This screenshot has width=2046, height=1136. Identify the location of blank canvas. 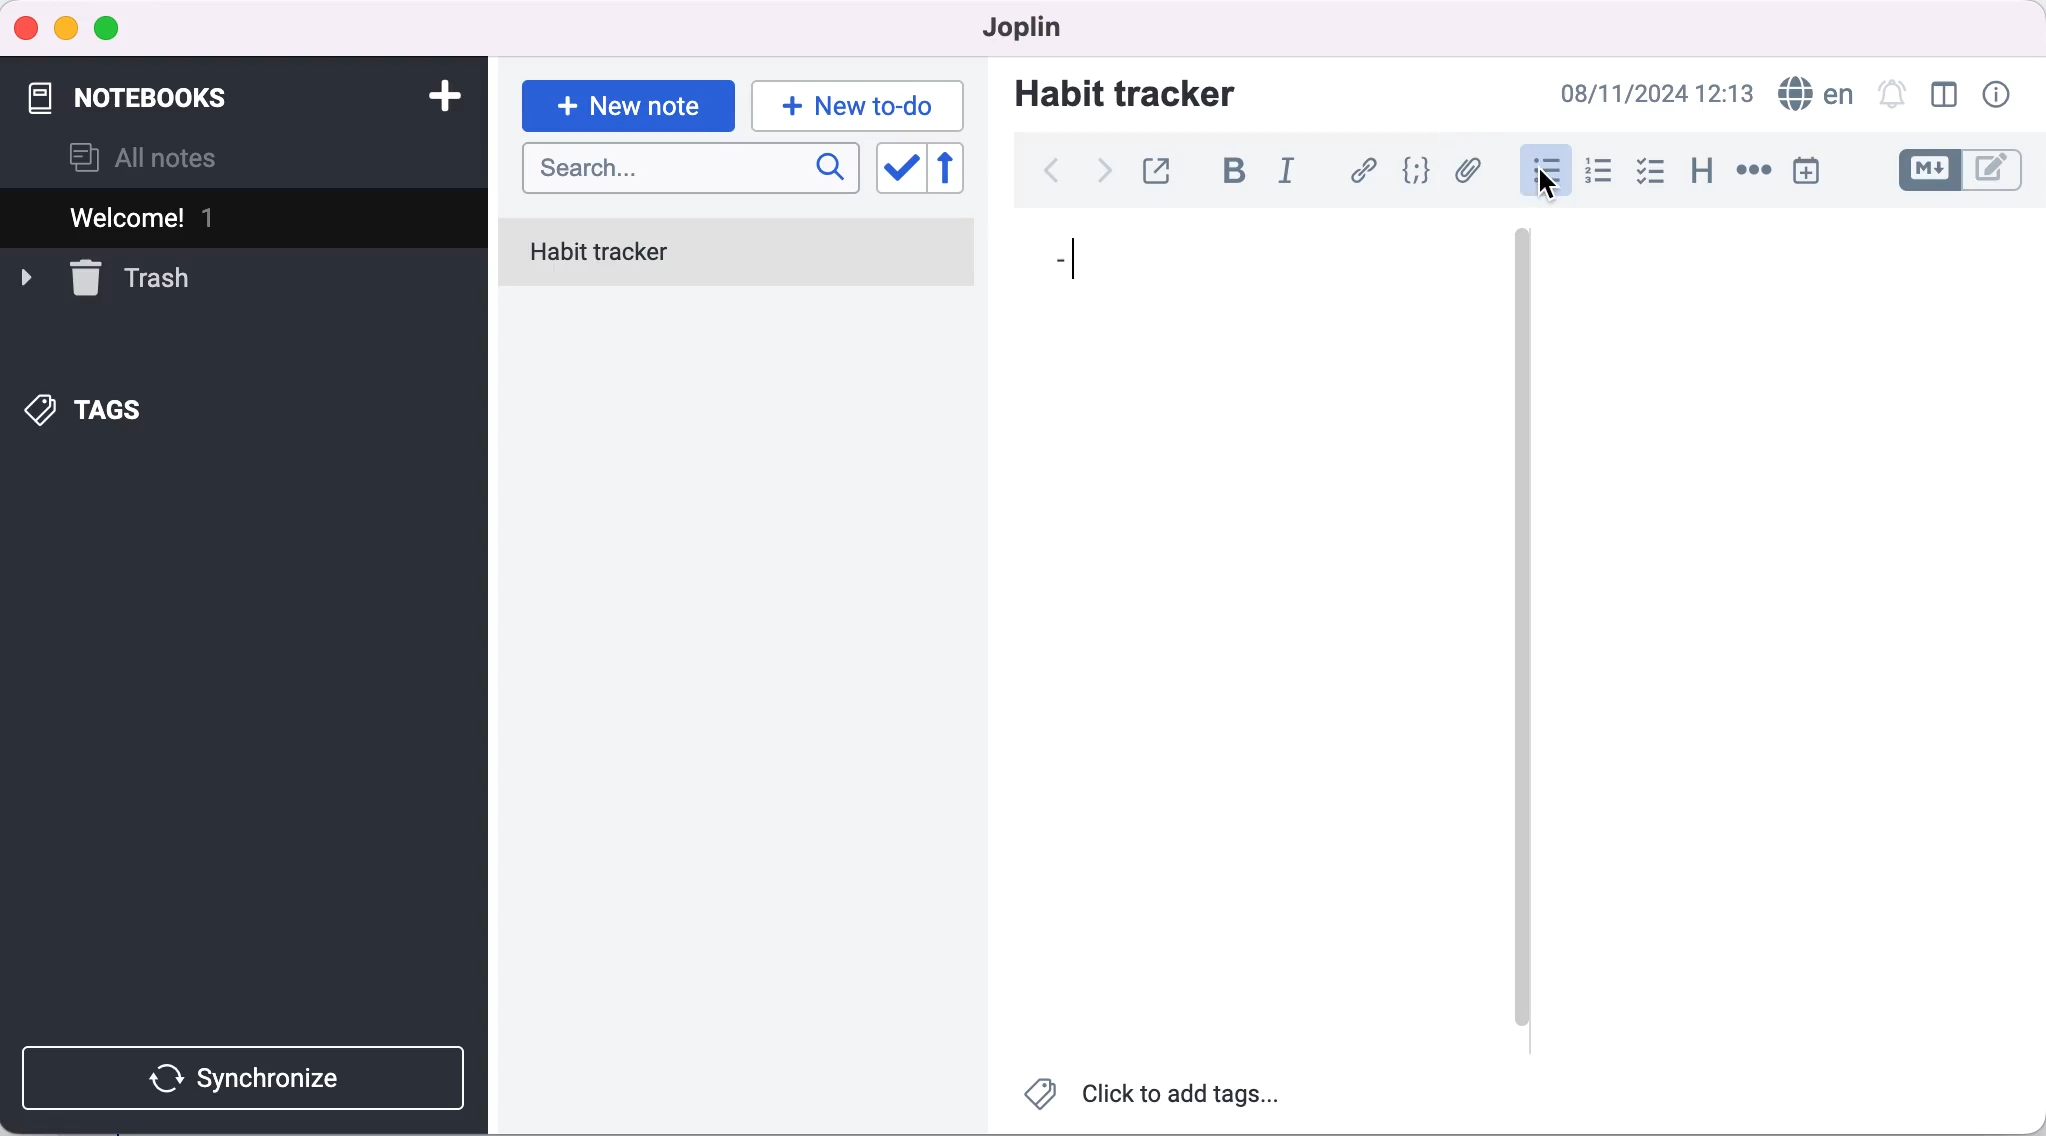
(1786, 627).